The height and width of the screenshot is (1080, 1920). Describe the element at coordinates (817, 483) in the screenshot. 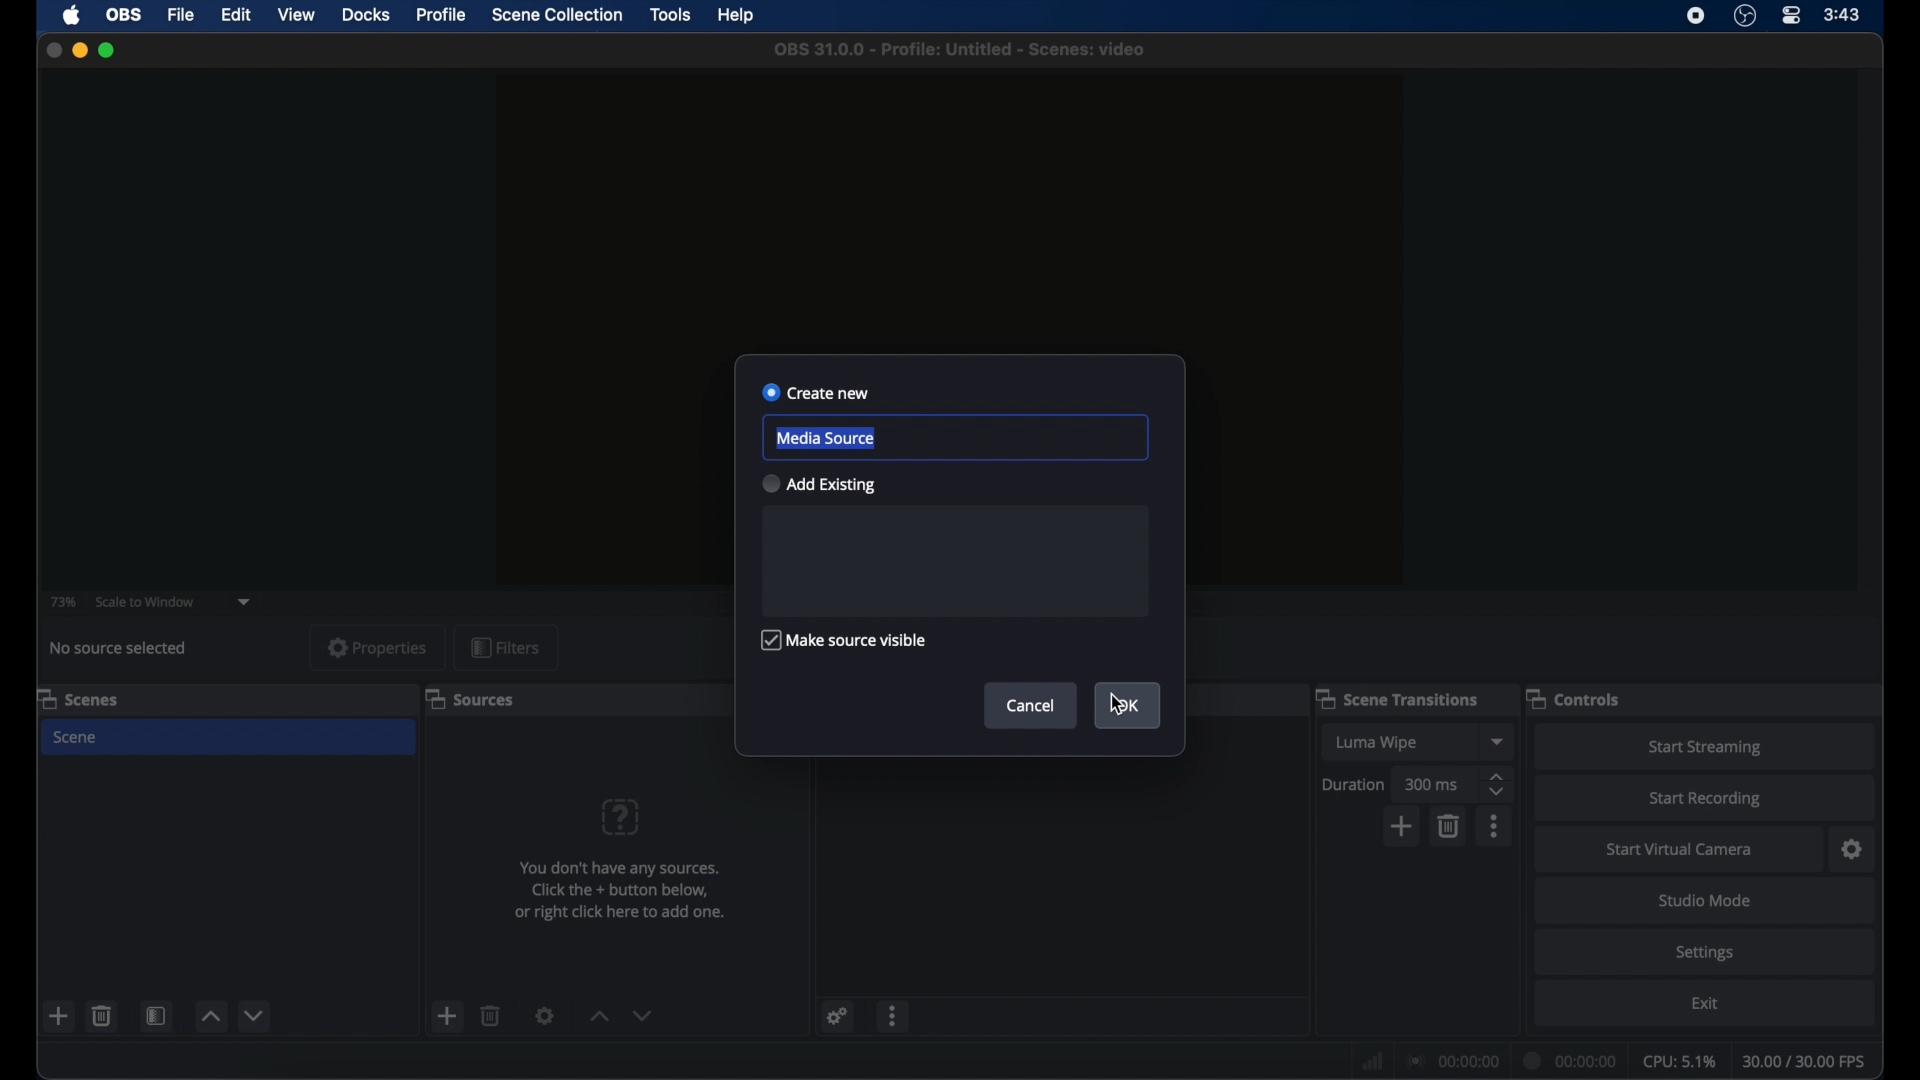

I see `add existing` at that location.